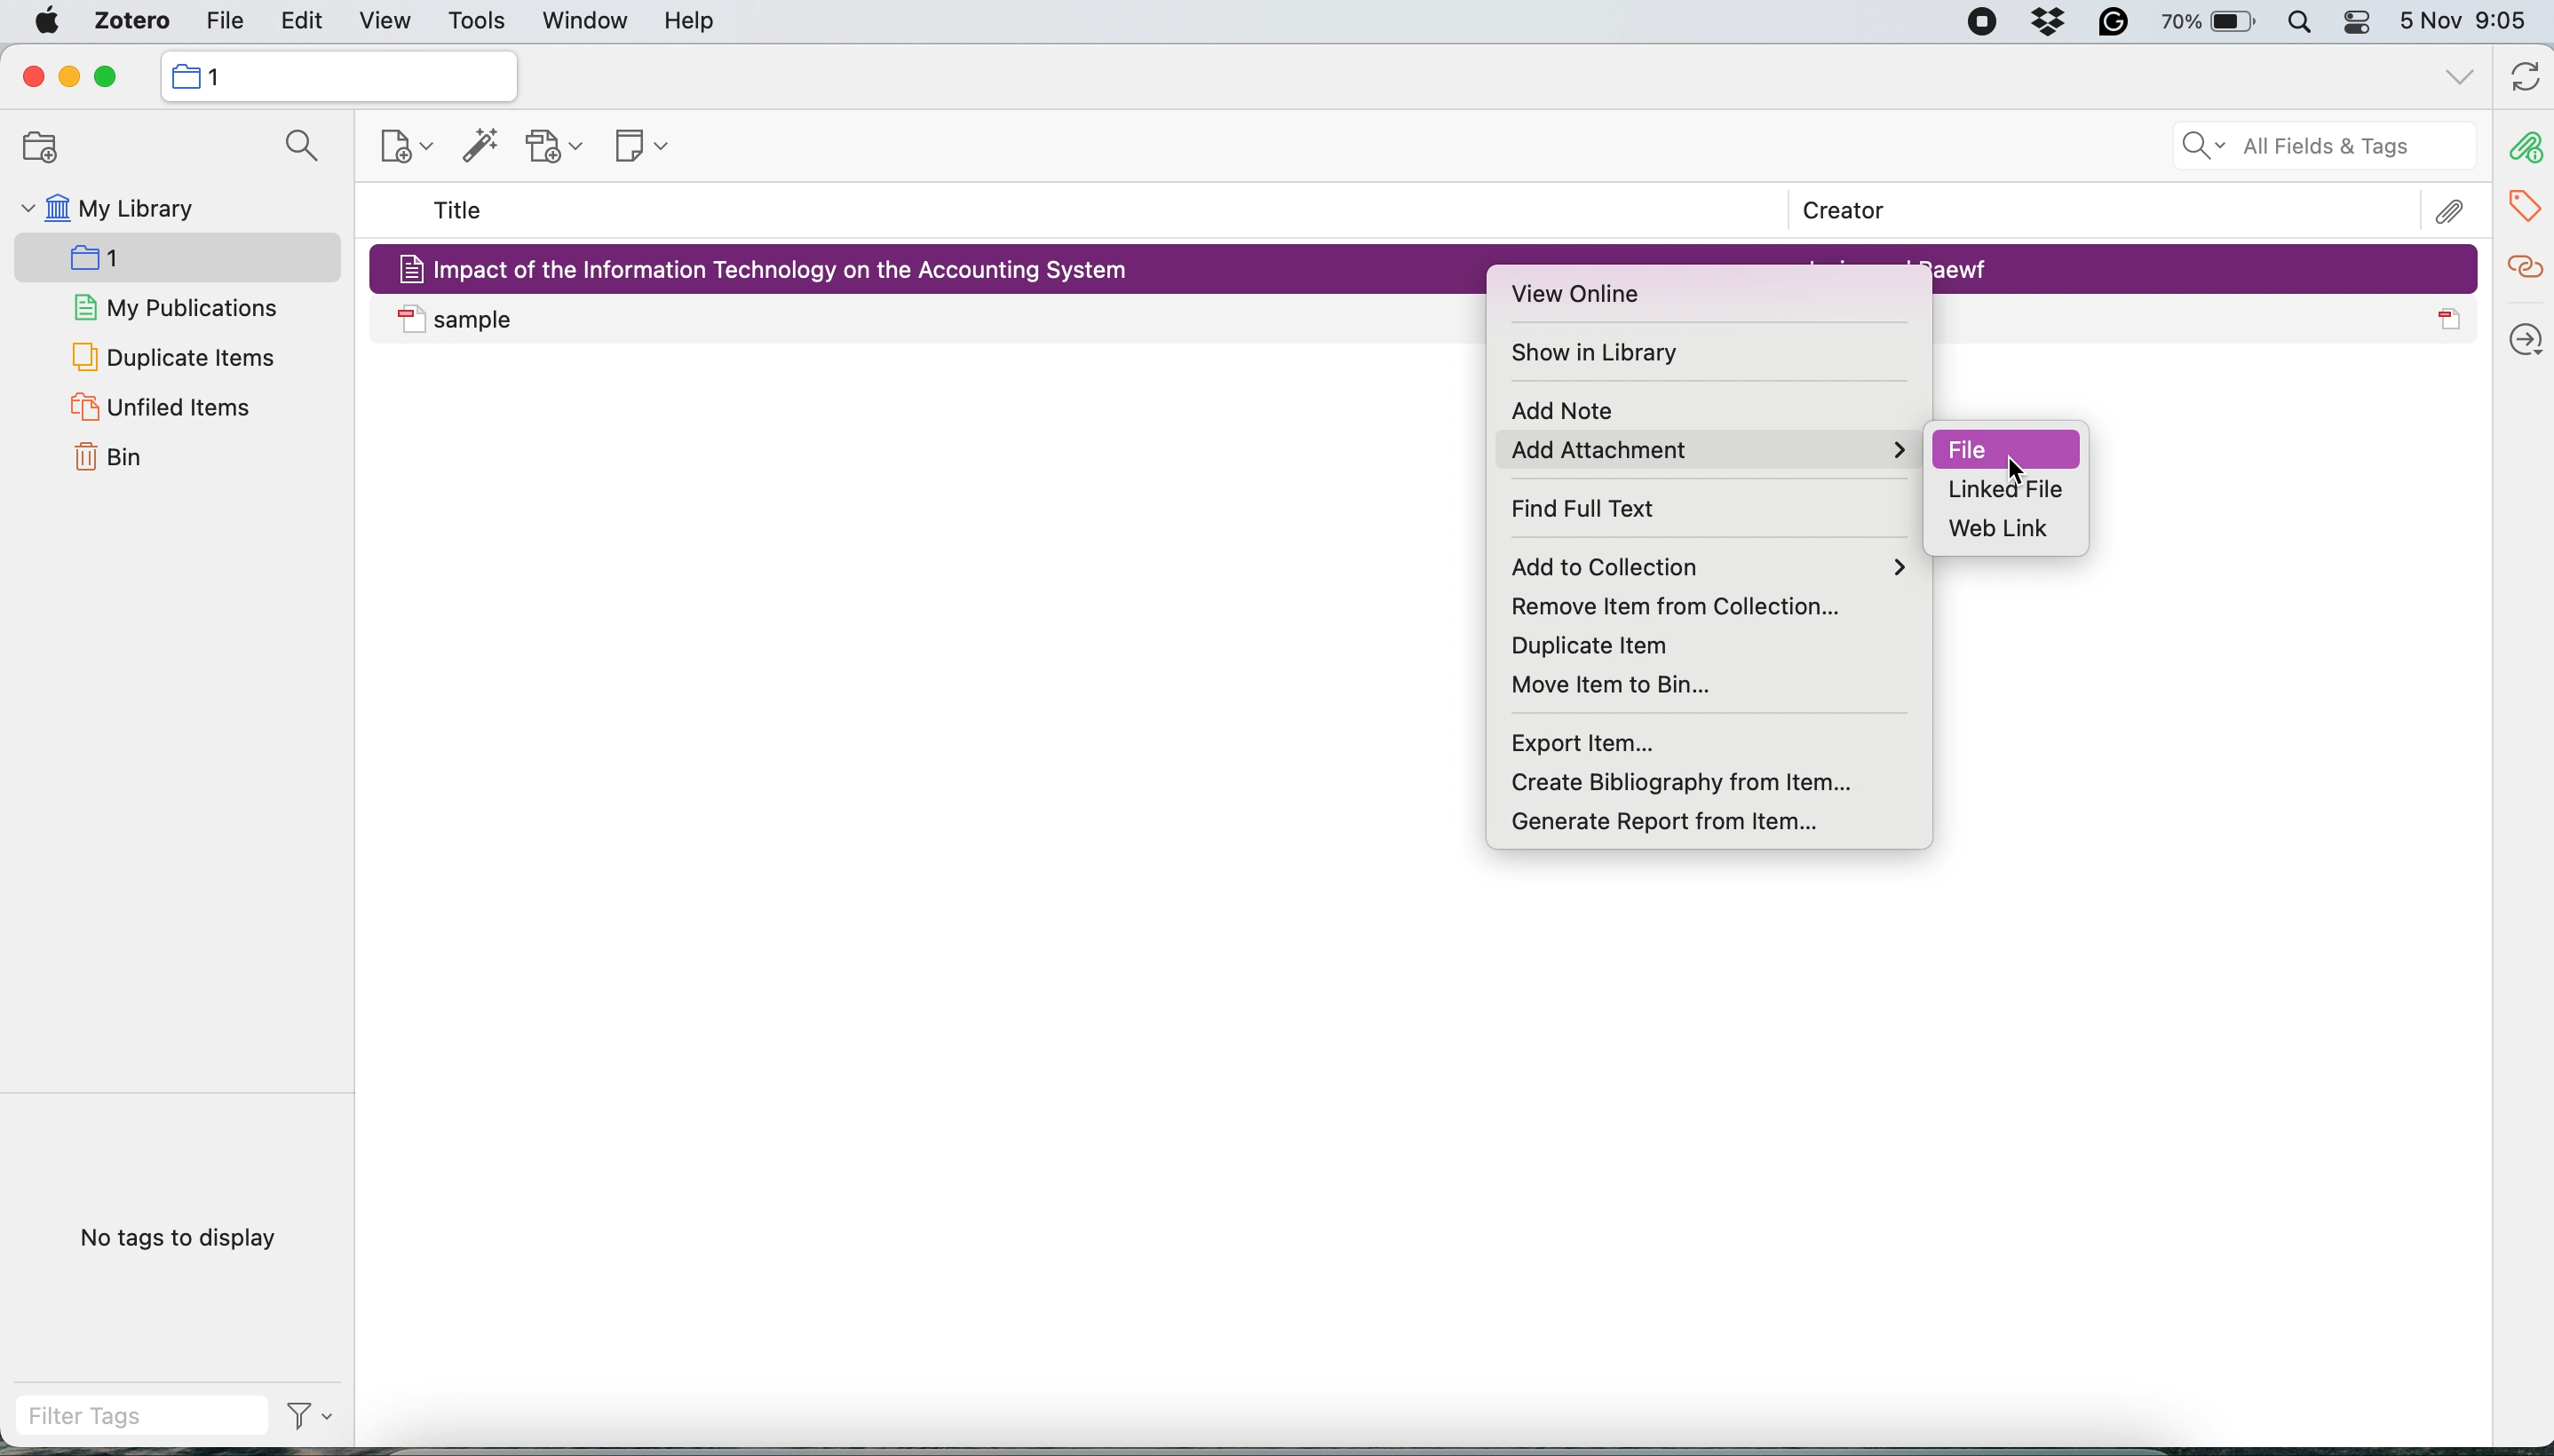 This screenshot has height=1456, width=2554. Describe the element at coordinates (2470, 23) in the screenshot. I see `5 Nov 9:05` at that location.